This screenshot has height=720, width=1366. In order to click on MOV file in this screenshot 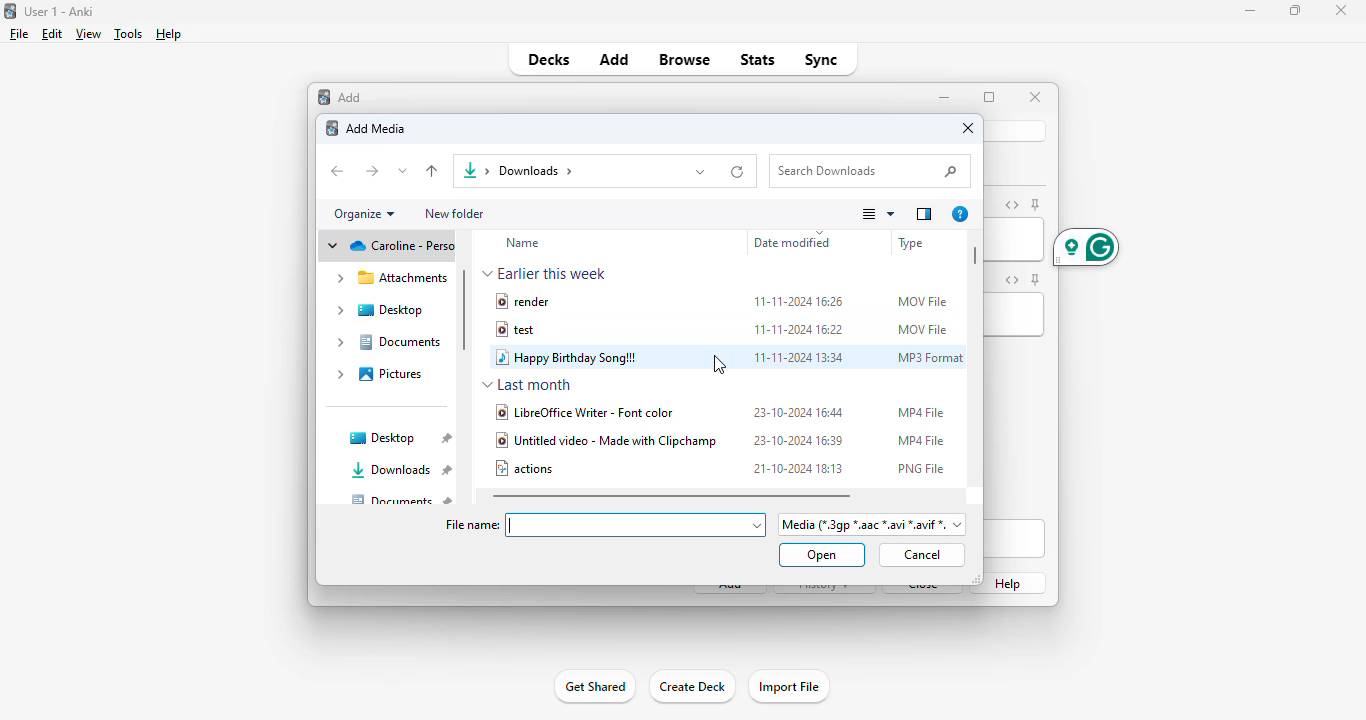, I will do `click(923, 302)`.